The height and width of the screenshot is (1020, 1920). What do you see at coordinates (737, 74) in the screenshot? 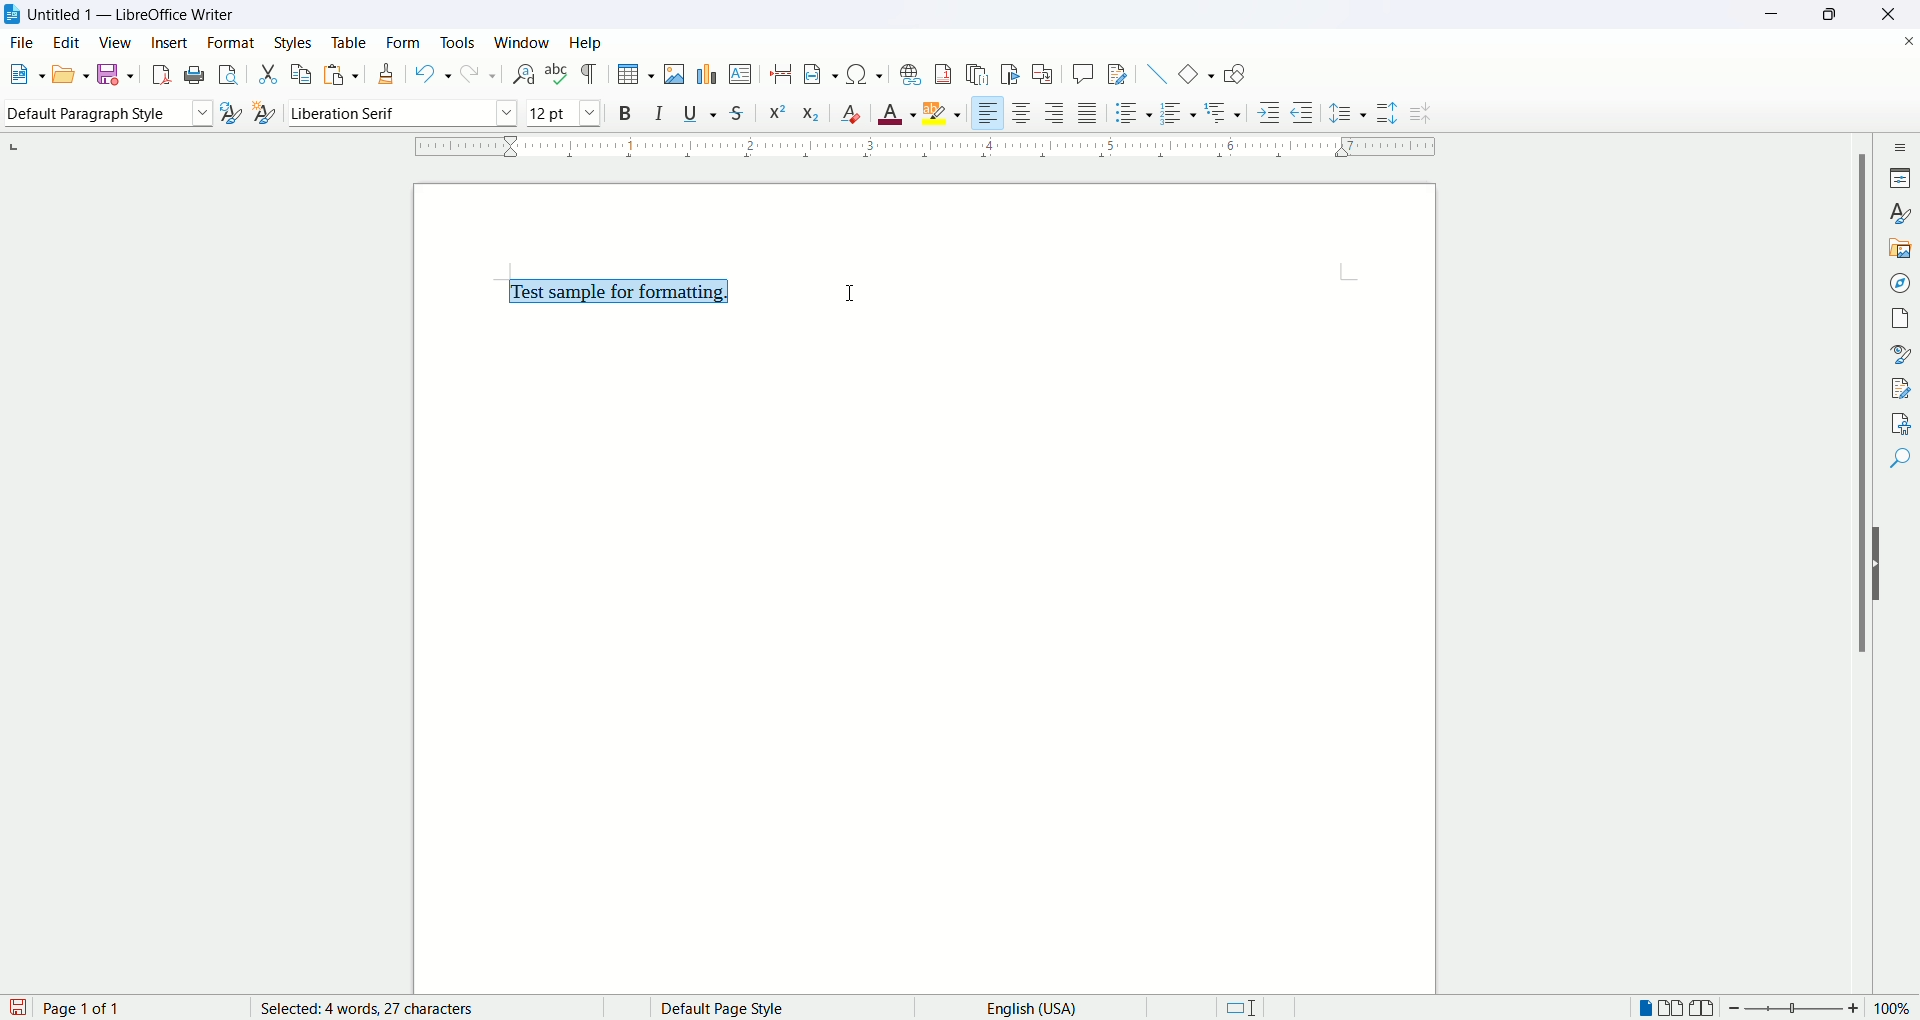
I see `insert text` at bounding box center [737, 74].